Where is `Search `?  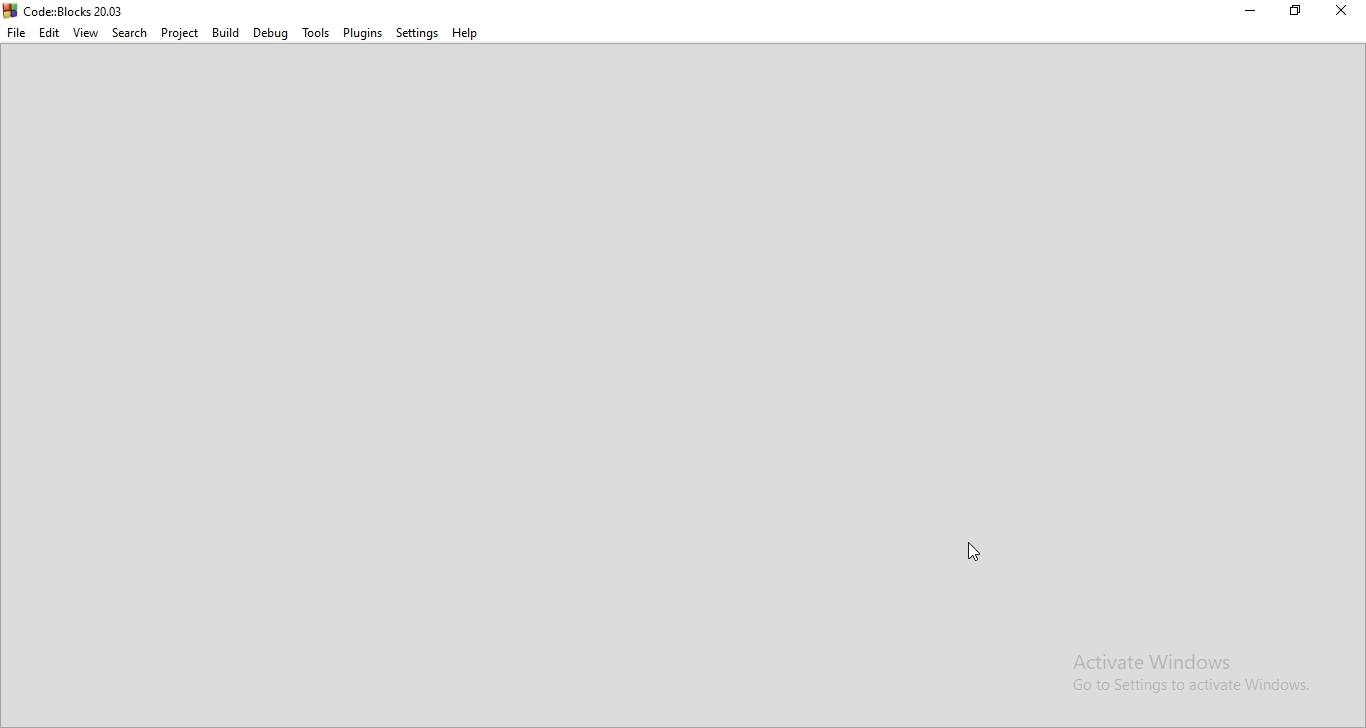
Search  is located at coordinates (129, 32).